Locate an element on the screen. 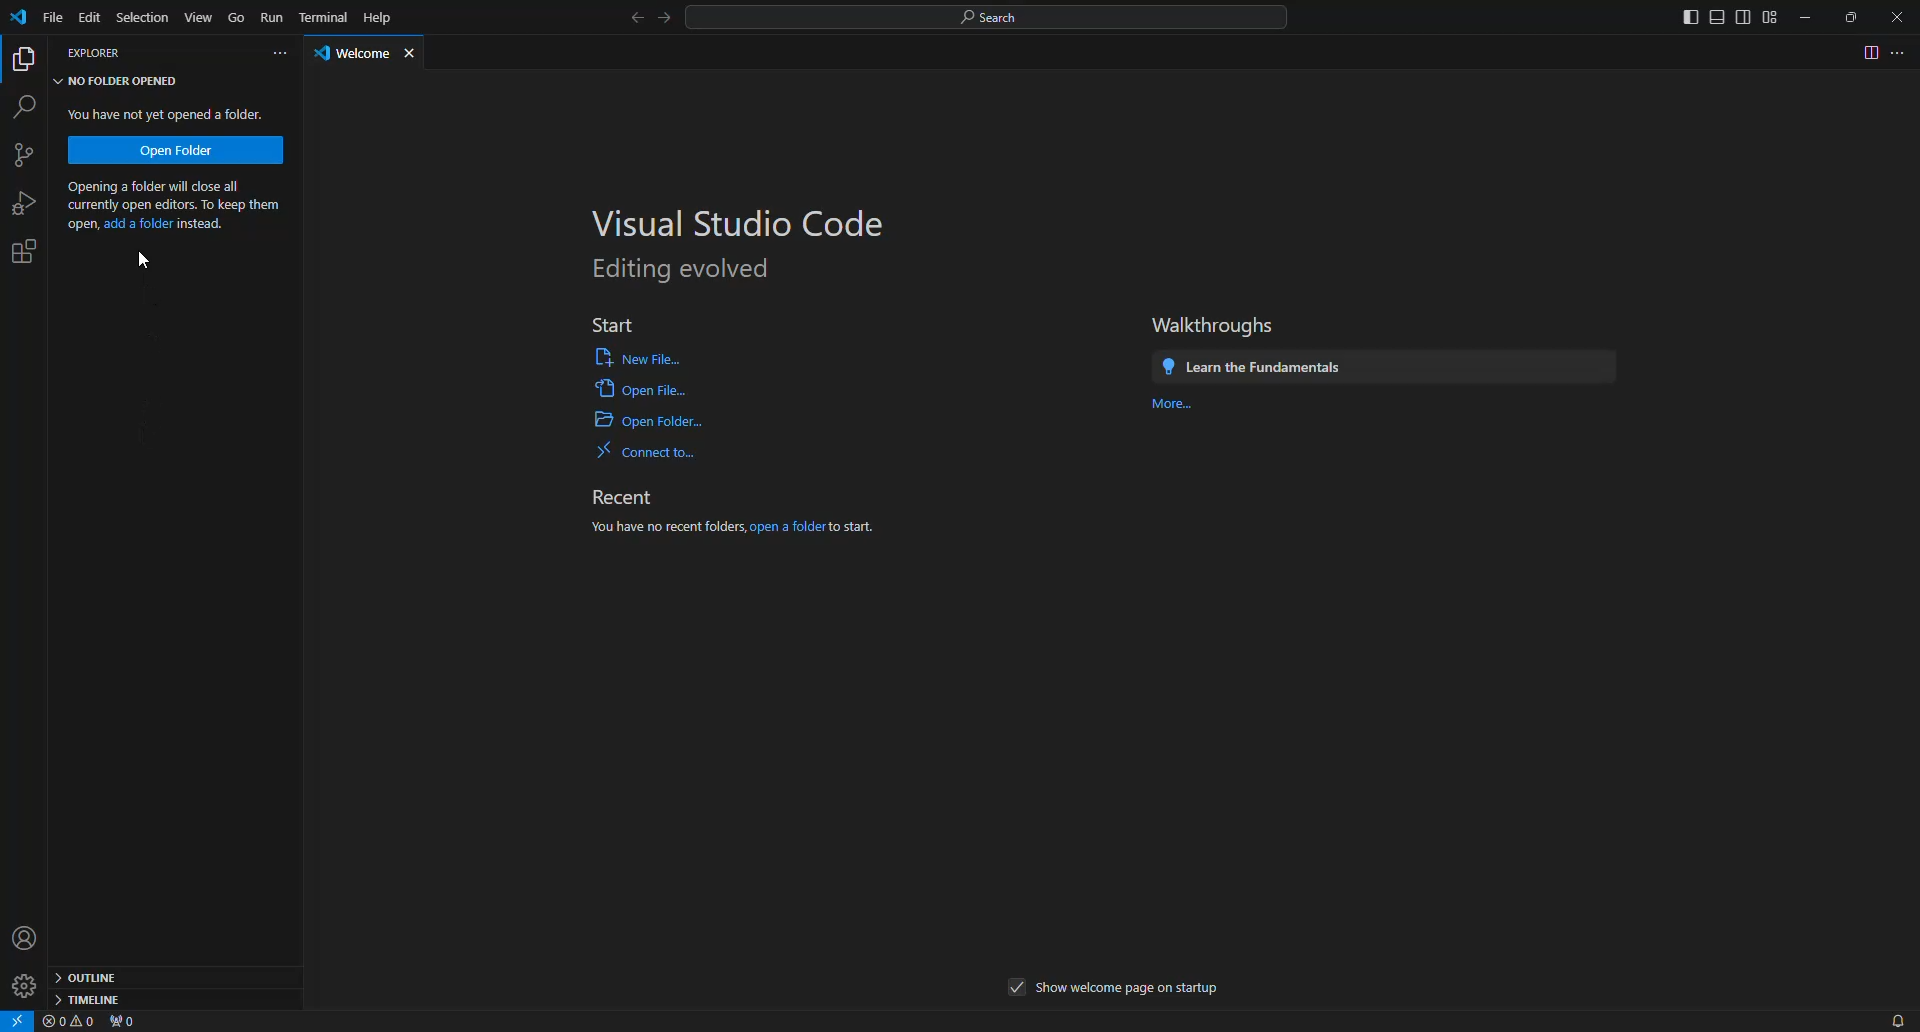  no ports forwarded is located at coordinates (127, 1022).